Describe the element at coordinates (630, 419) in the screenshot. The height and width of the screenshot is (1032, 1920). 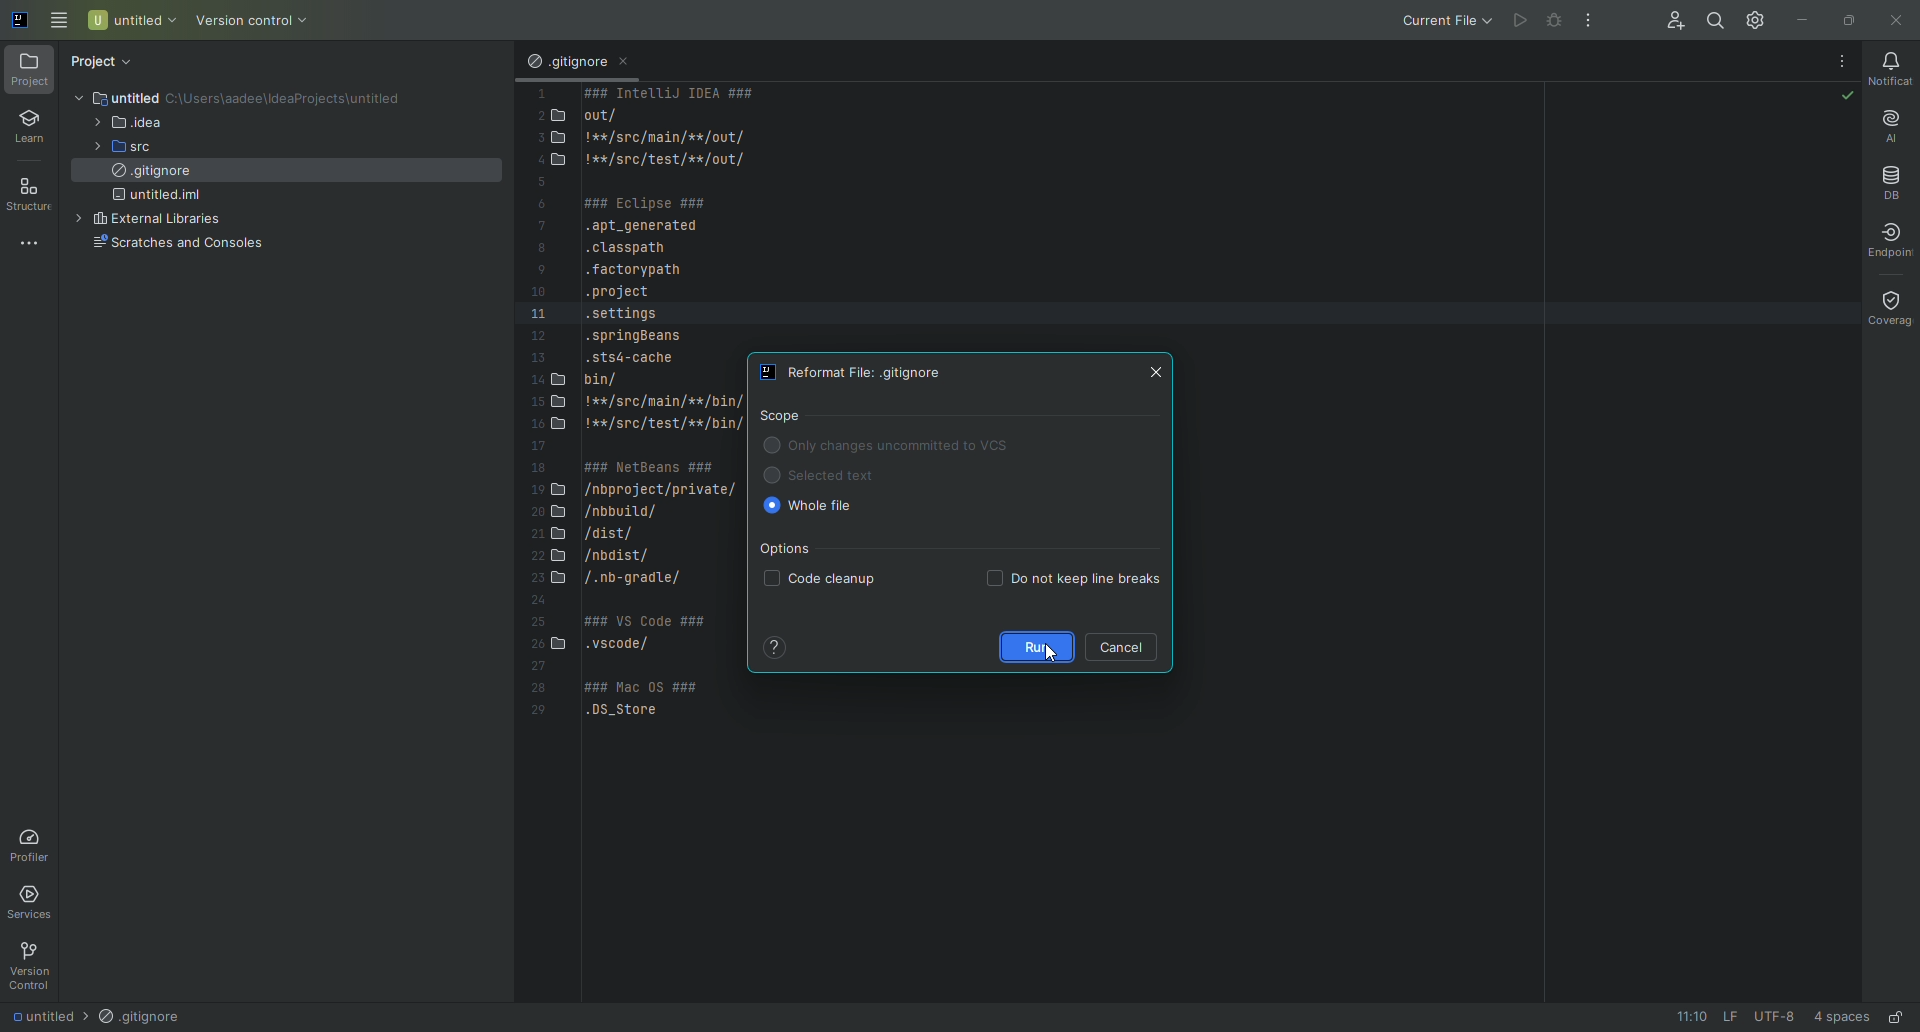
I see `This is a .gitigmore file,used by Git version control system to specify intentionally untracked files that Git should ignore.` at that location.